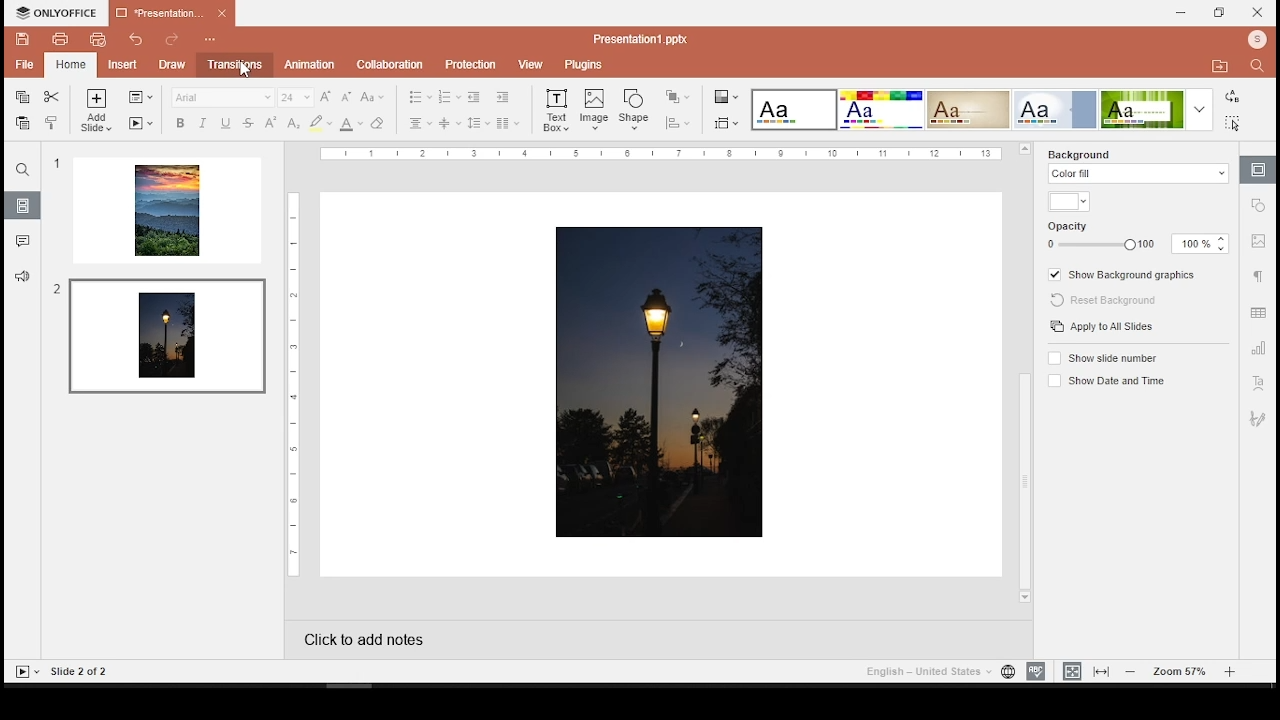  Describe the element at coordinates (1111, 301) in the screenshot. I see `reset background` at that location.